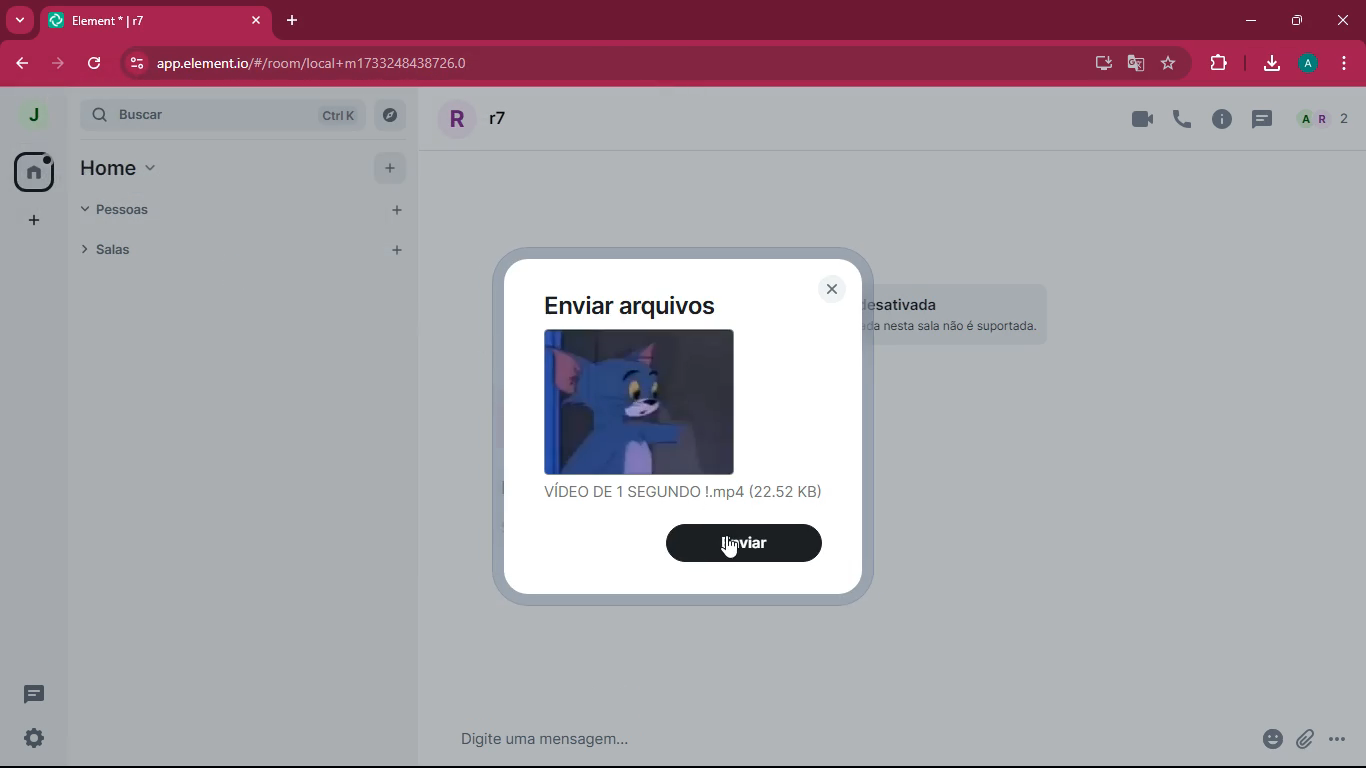  Describe the element at coordinates (93, 63) in the screenshot. I see `refresh` at that location.